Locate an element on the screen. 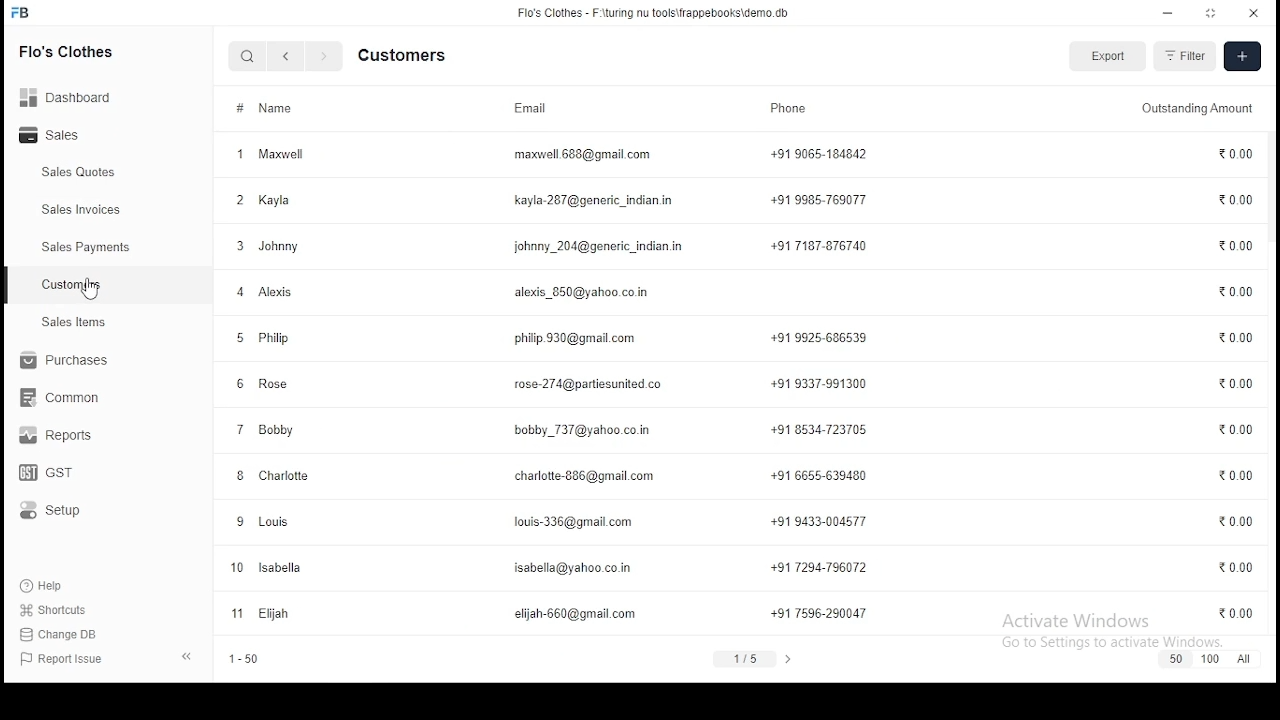 Image resolution: width=1280 pixels, height=720 pixels. reports is located at coordinates (54, 435).